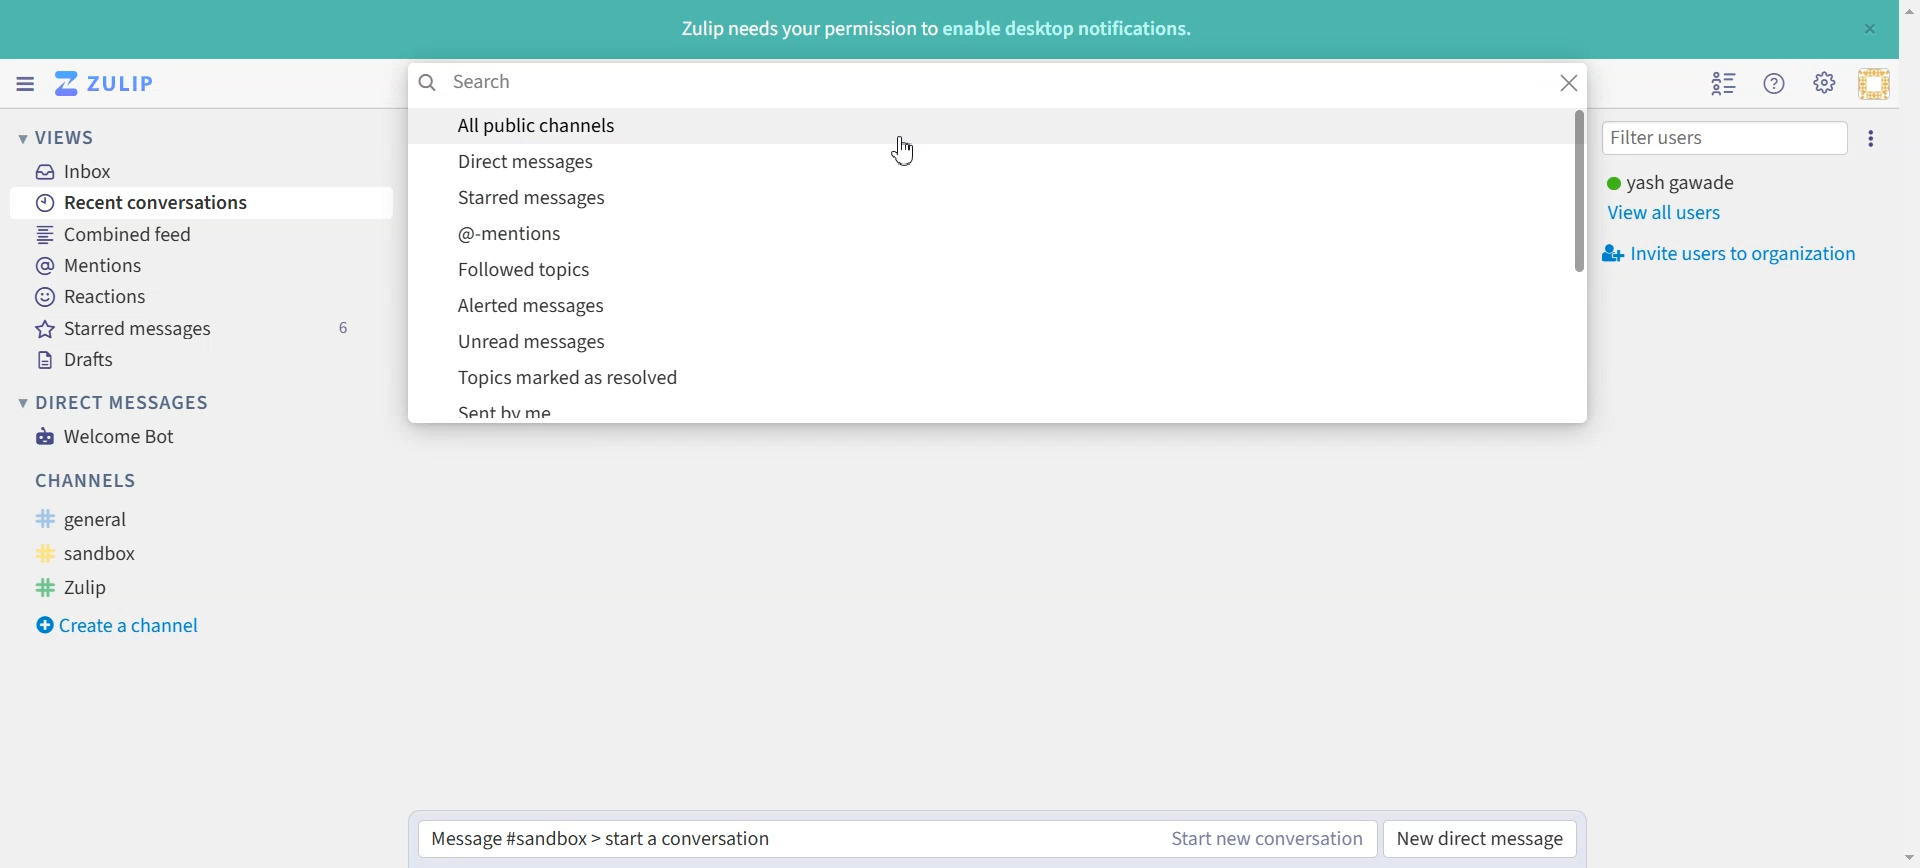 The height and width of the screenshot is (868, 1920). Describe the element at coordinates (981, 232) in the screenshot. I see `@-mentions` at that location.